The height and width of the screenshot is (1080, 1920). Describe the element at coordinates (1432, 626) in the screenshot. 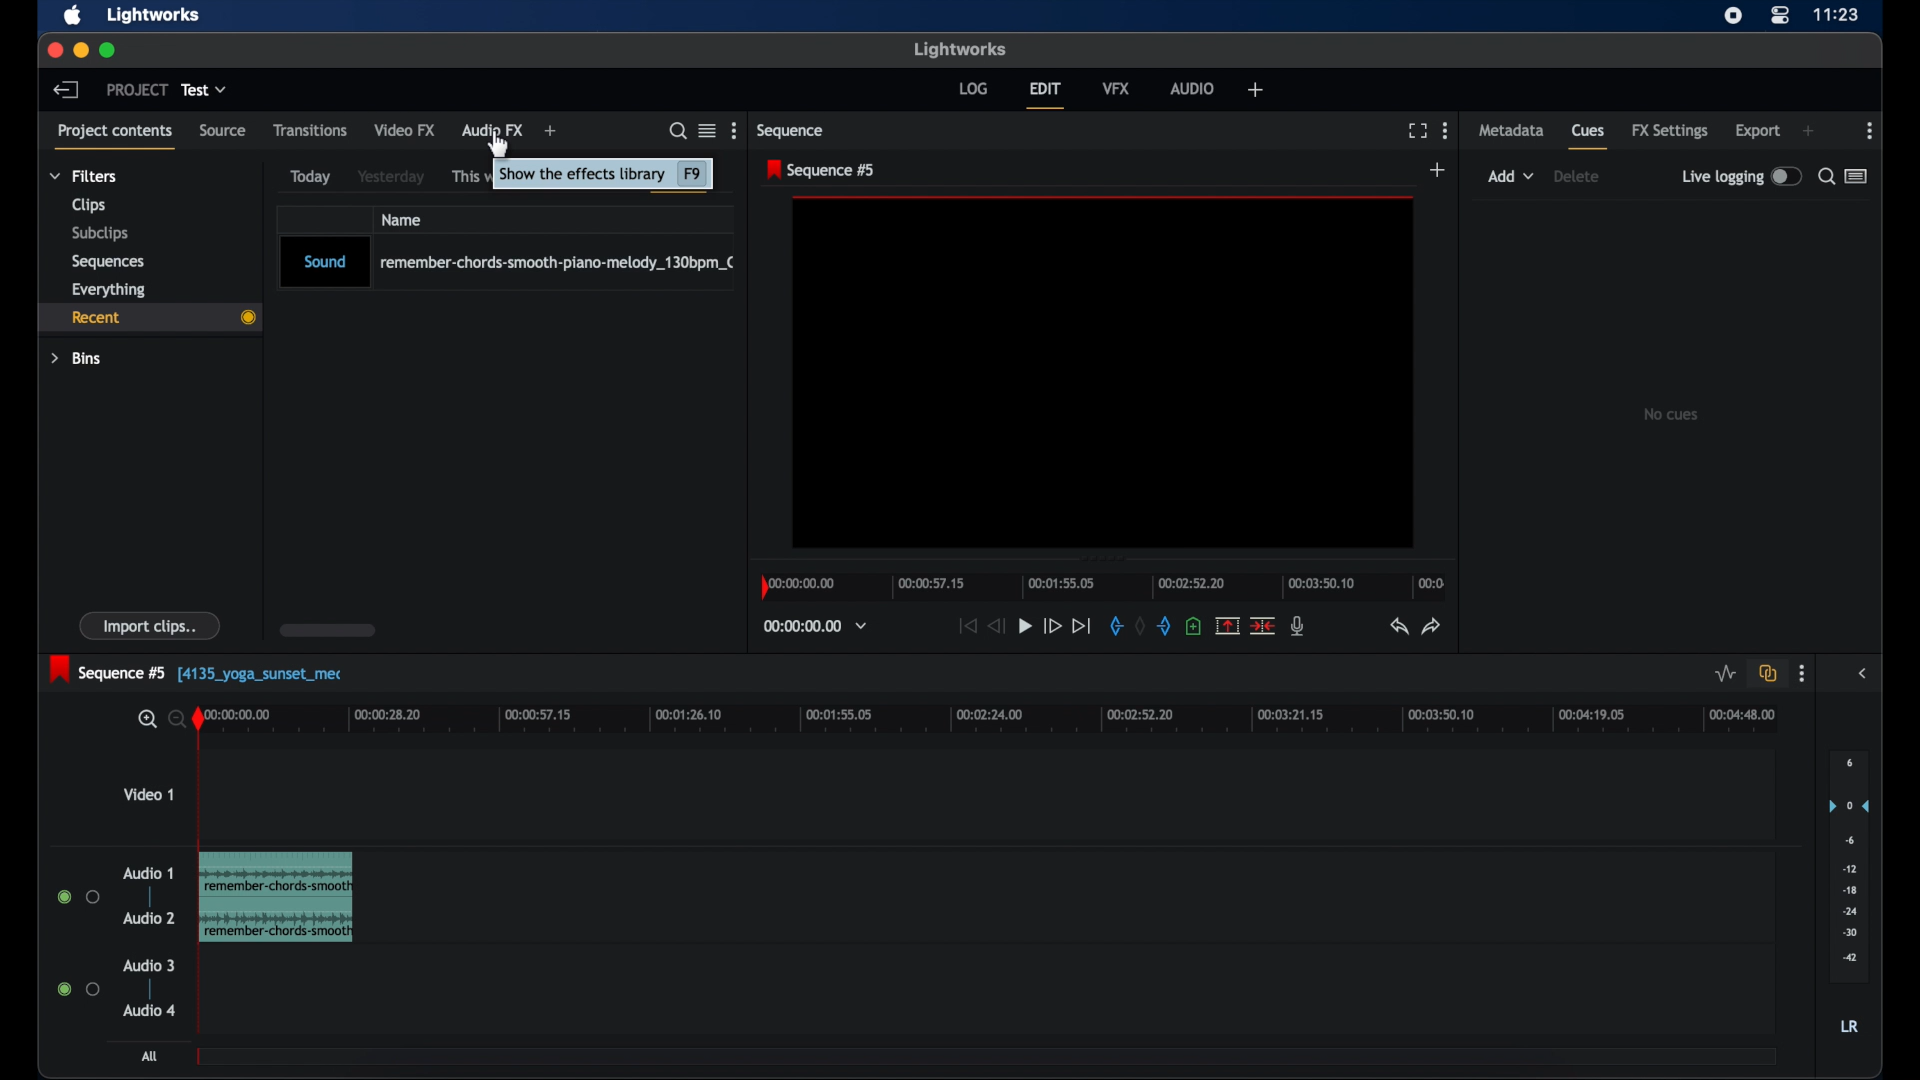

I see `redo` at that location.